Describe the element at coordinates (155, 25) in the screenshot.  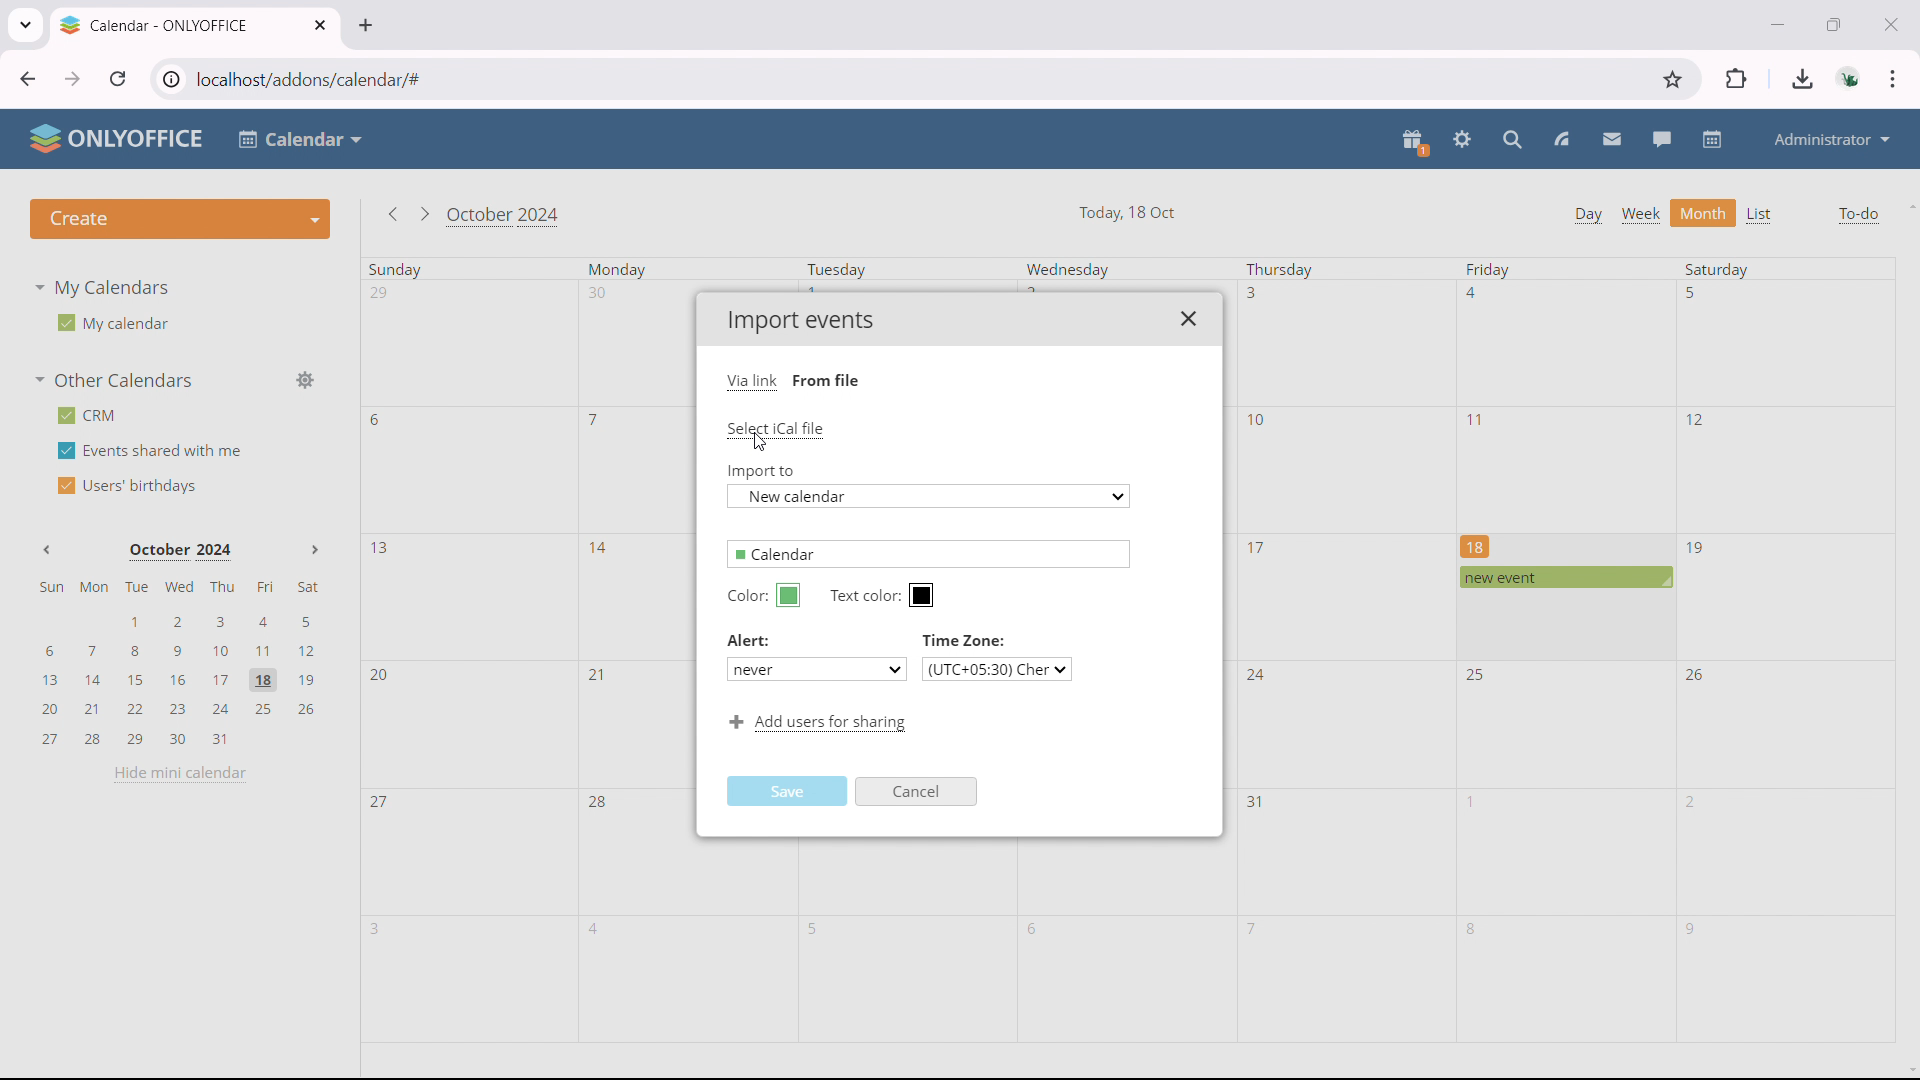
I see `Calendar - ONLYOFFICE` at that location.